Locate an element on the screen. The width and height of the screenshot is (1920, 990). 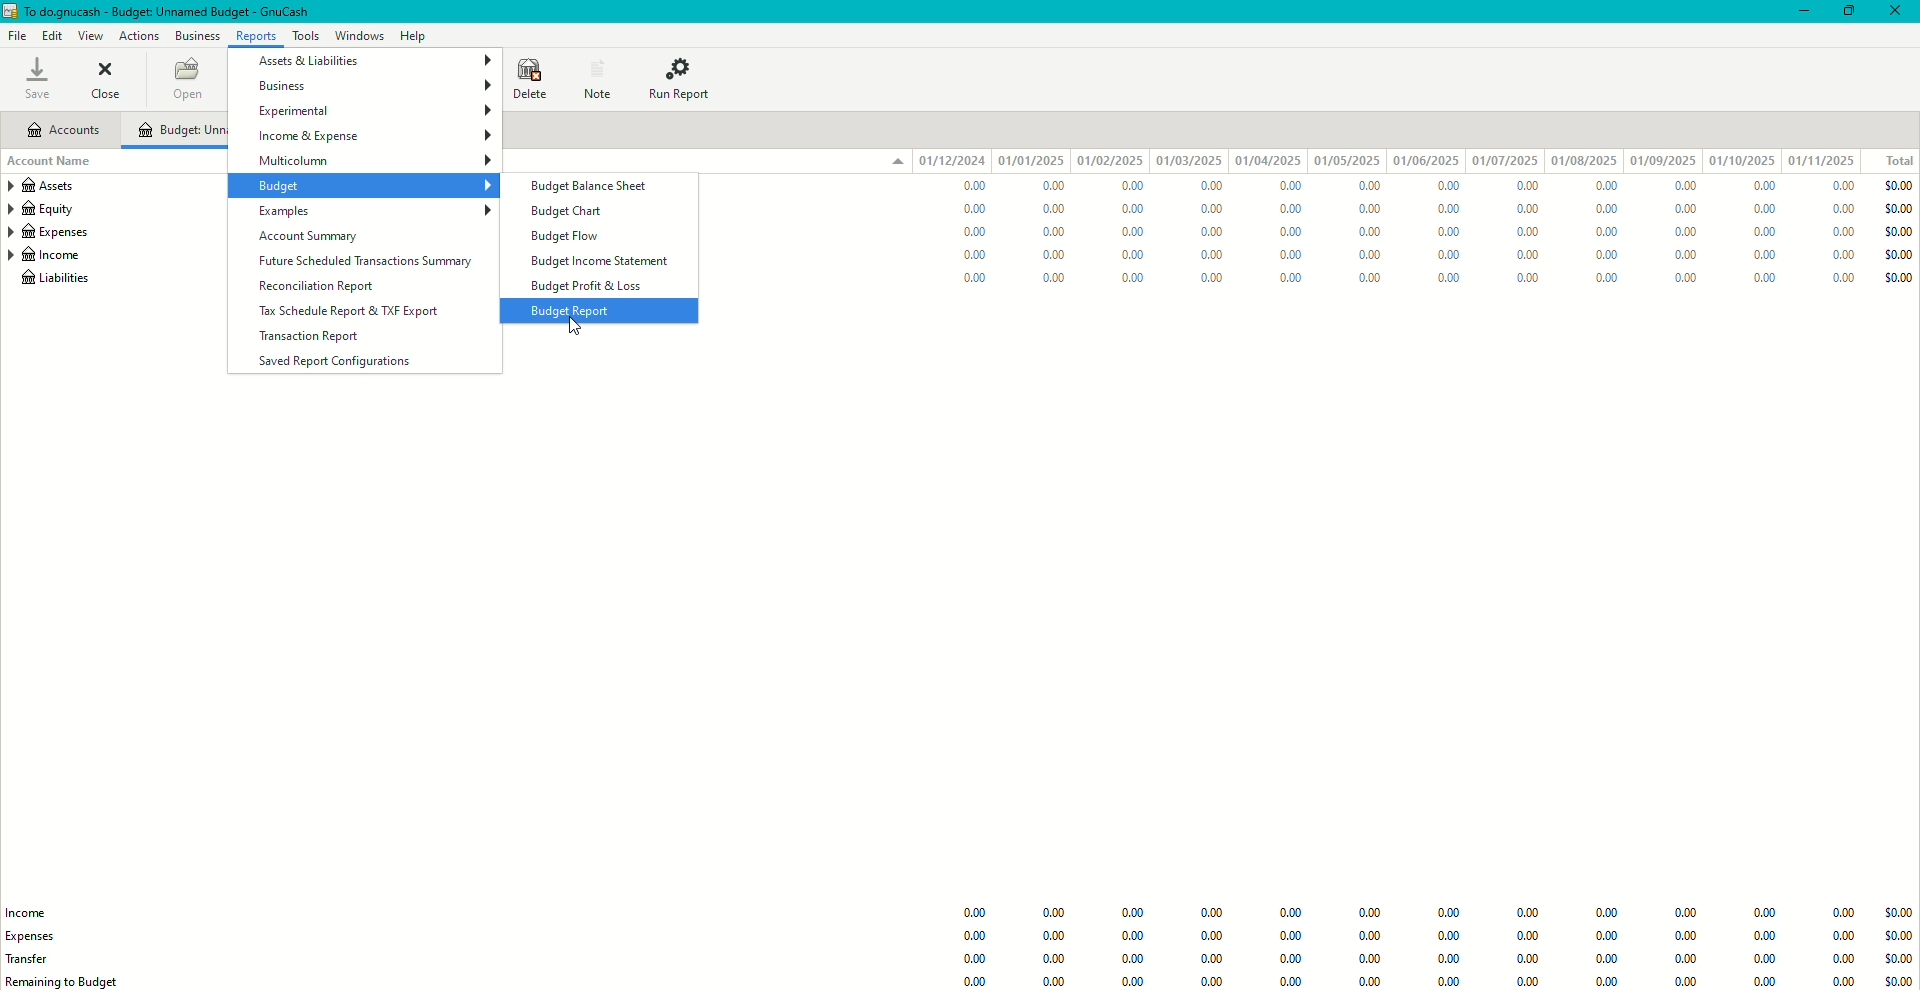
Close is located at coordinates (105, 79).